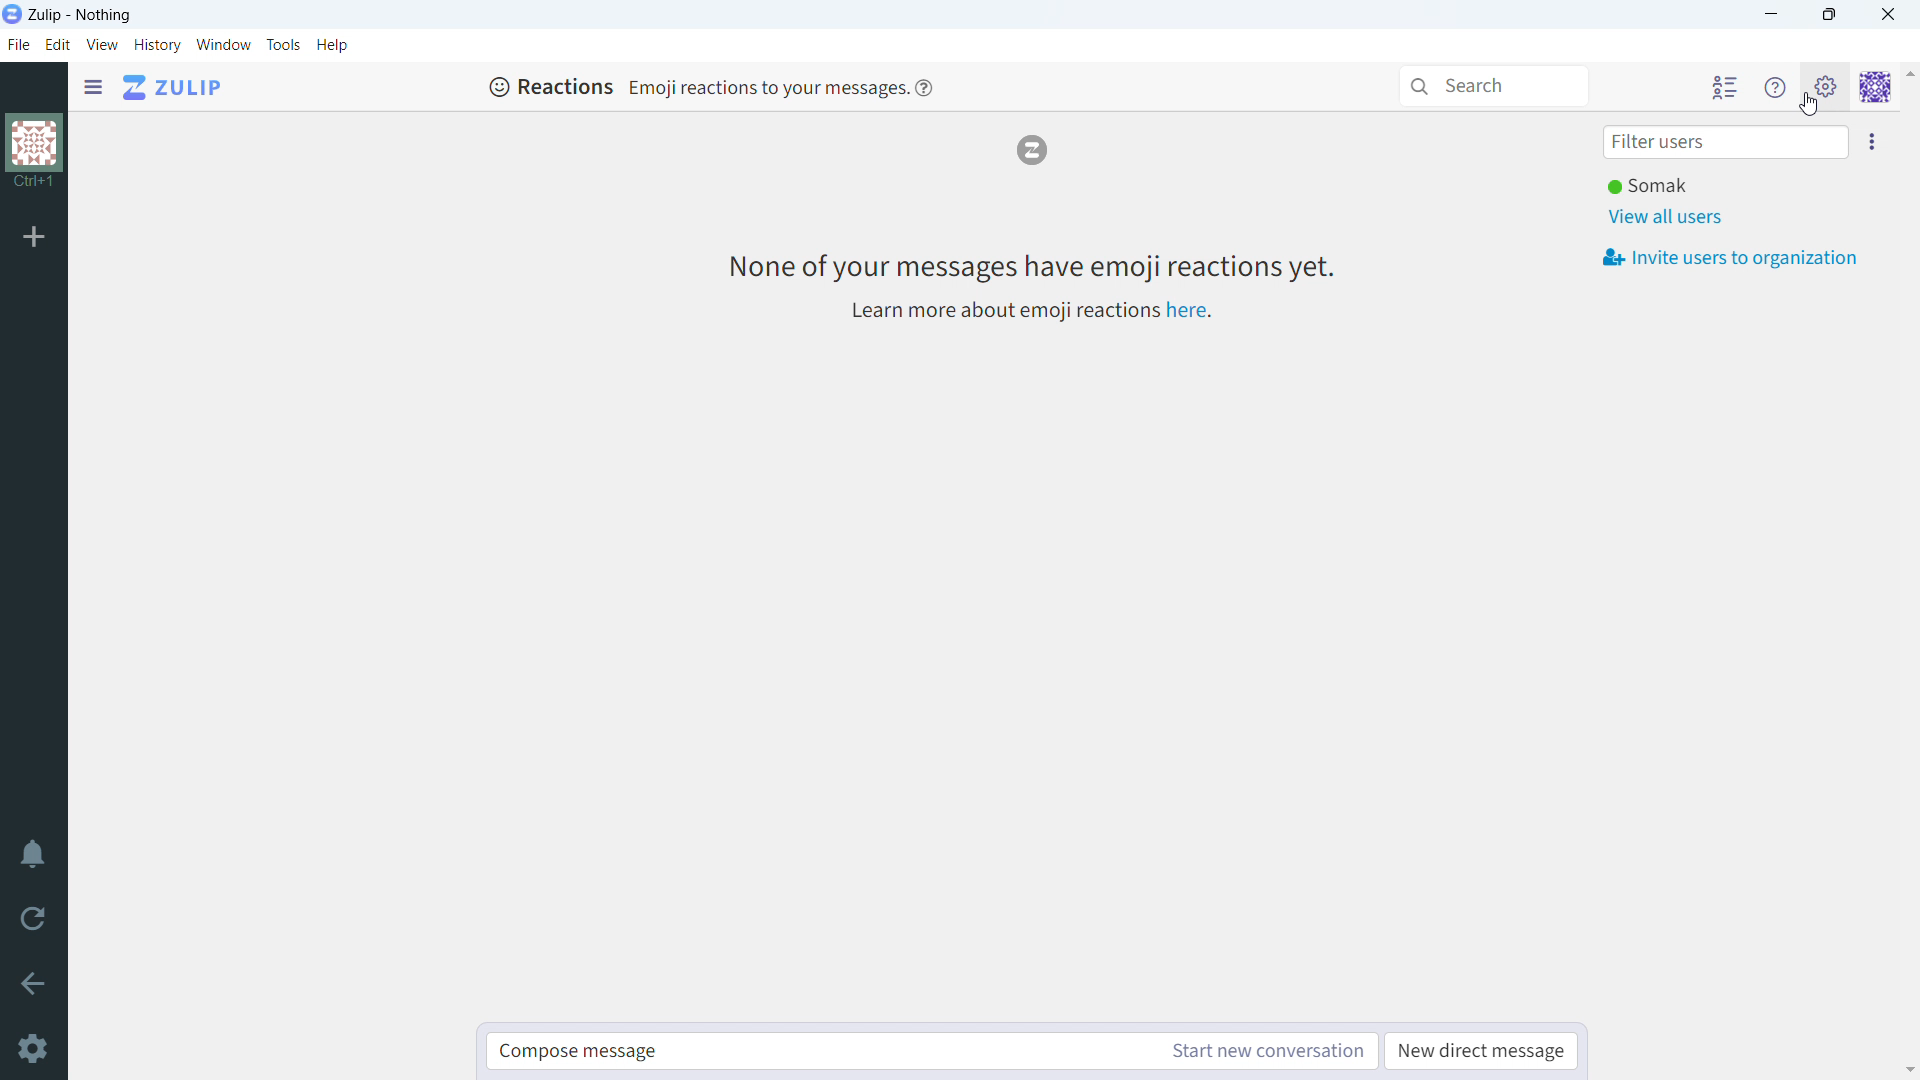  Describe the element at coordinates (1887, 15) in the screenshot. I see `close` at that location.